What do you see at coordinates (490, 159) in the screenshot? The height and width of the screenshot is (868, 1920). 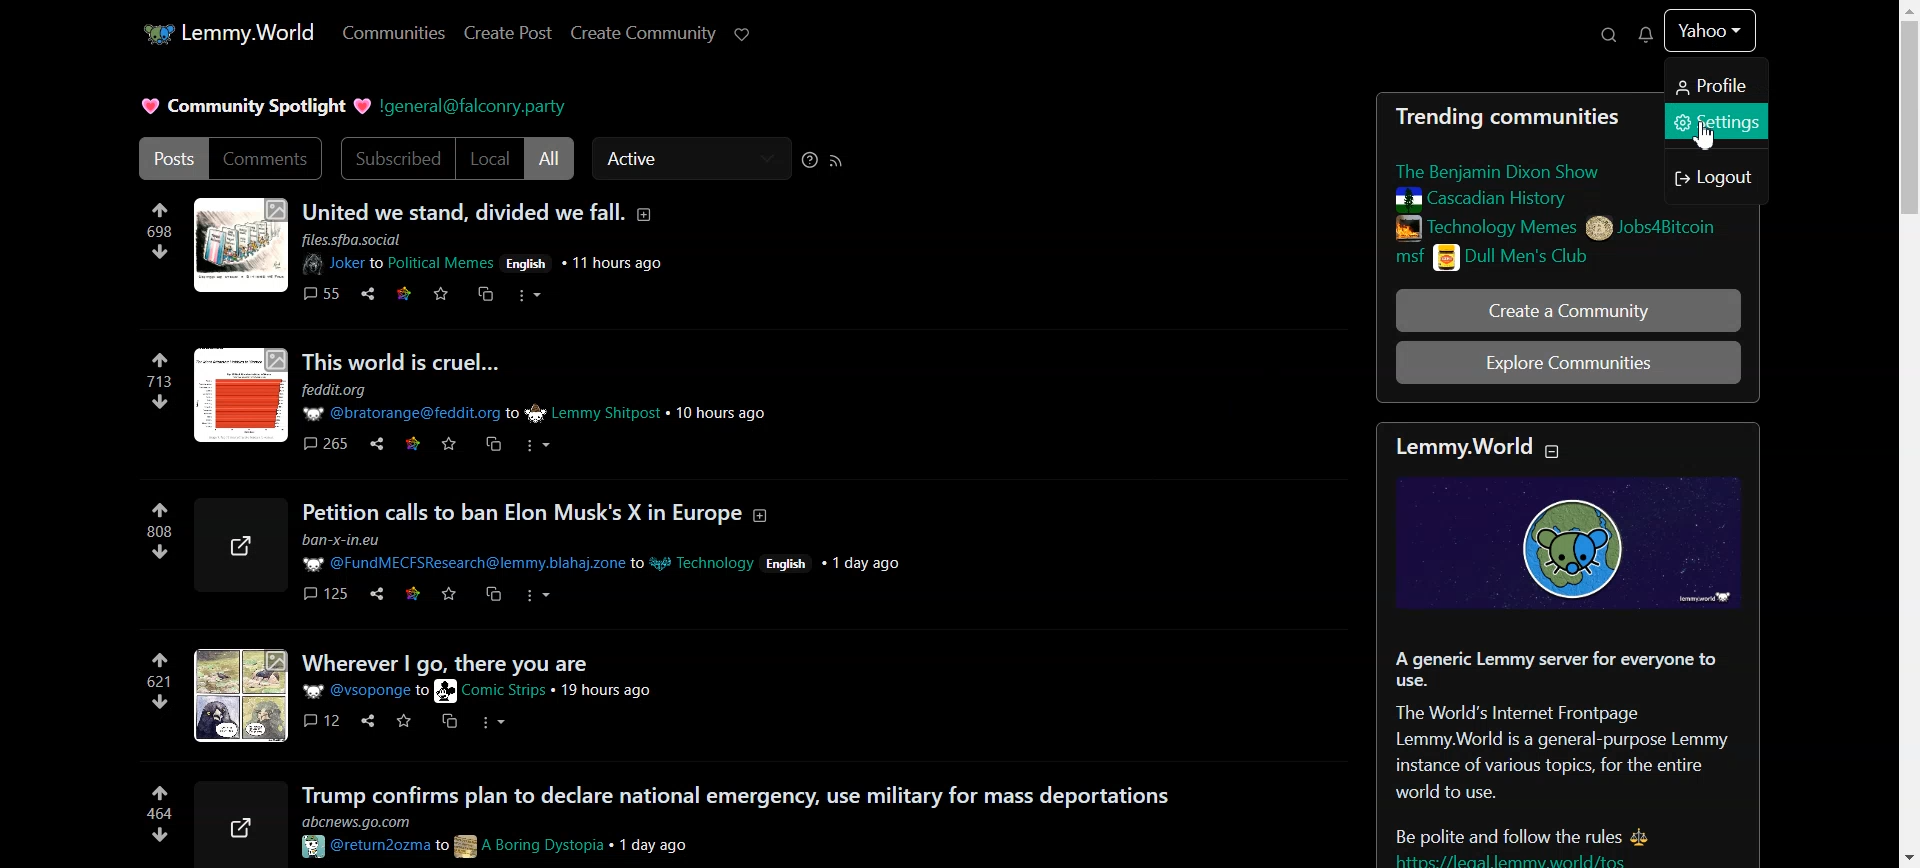 I see `Local` at bounding box center [490, 159].